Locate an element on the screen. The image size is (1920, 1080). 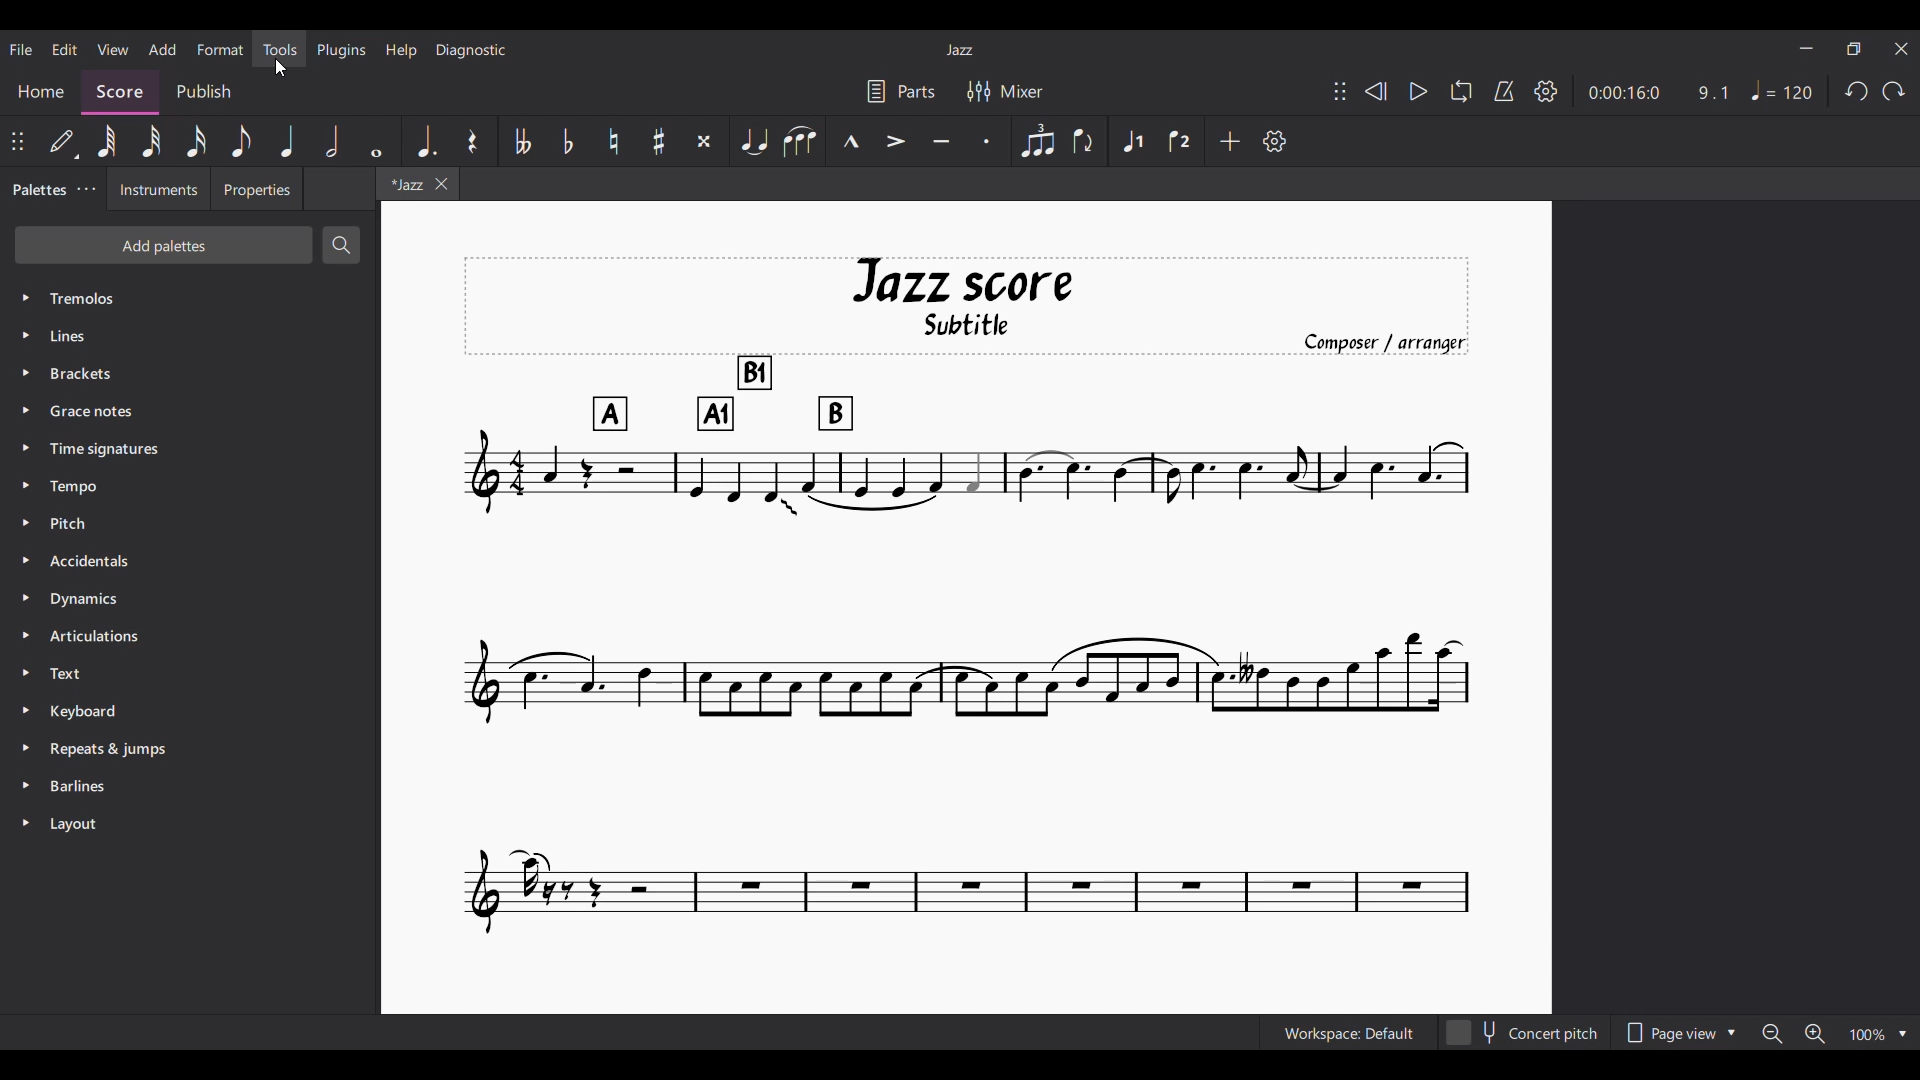
Minimize is located at coordinates (1806, 48).